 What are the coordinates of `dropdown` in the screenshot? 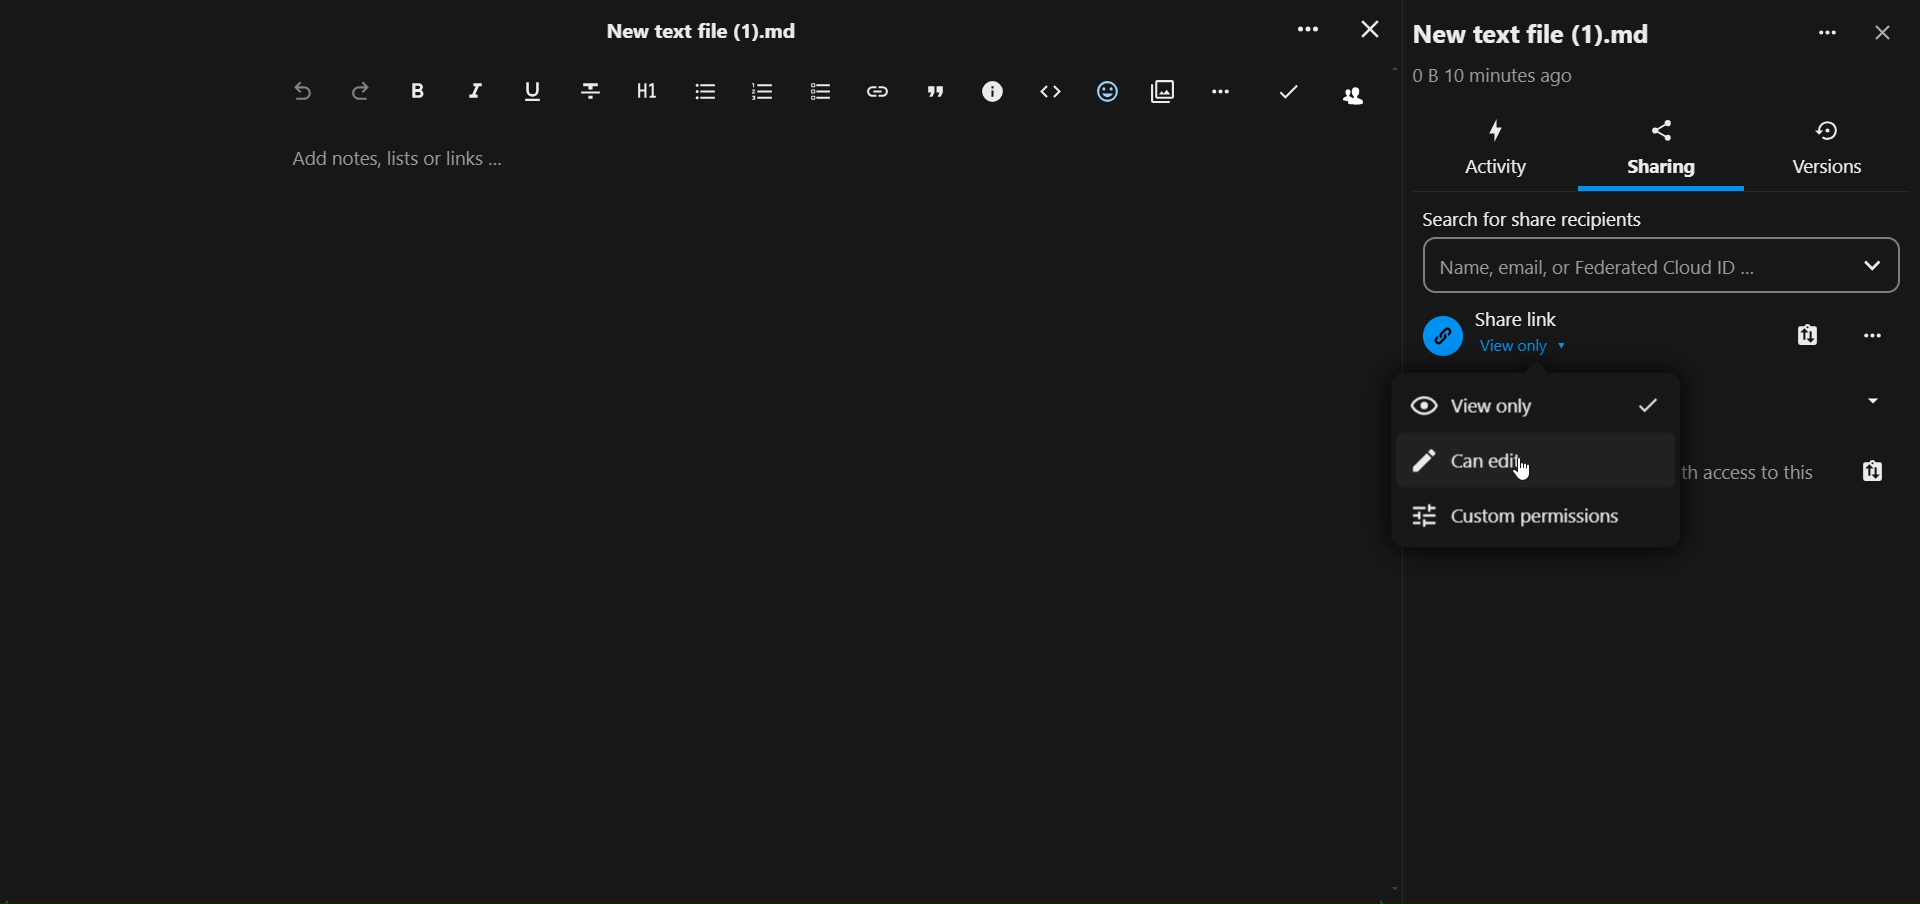 It's located at (1874, 266).